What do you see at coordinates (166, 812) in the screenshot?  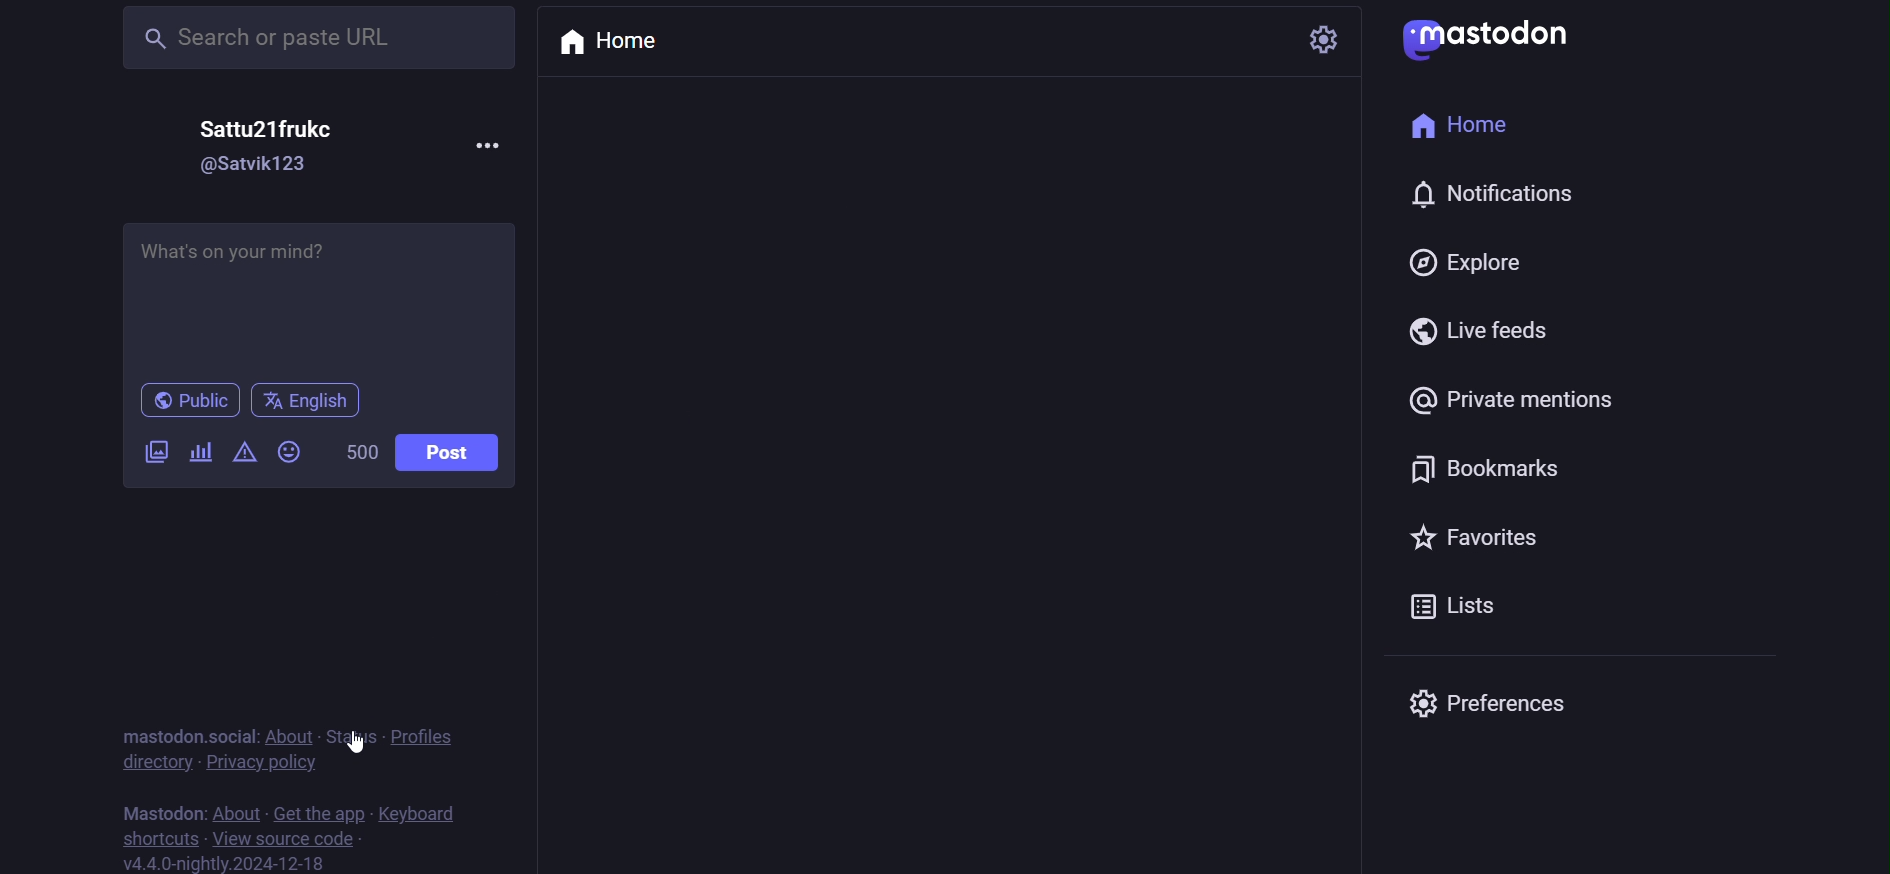 I see `mastodon` at bounding box center [166, 812].